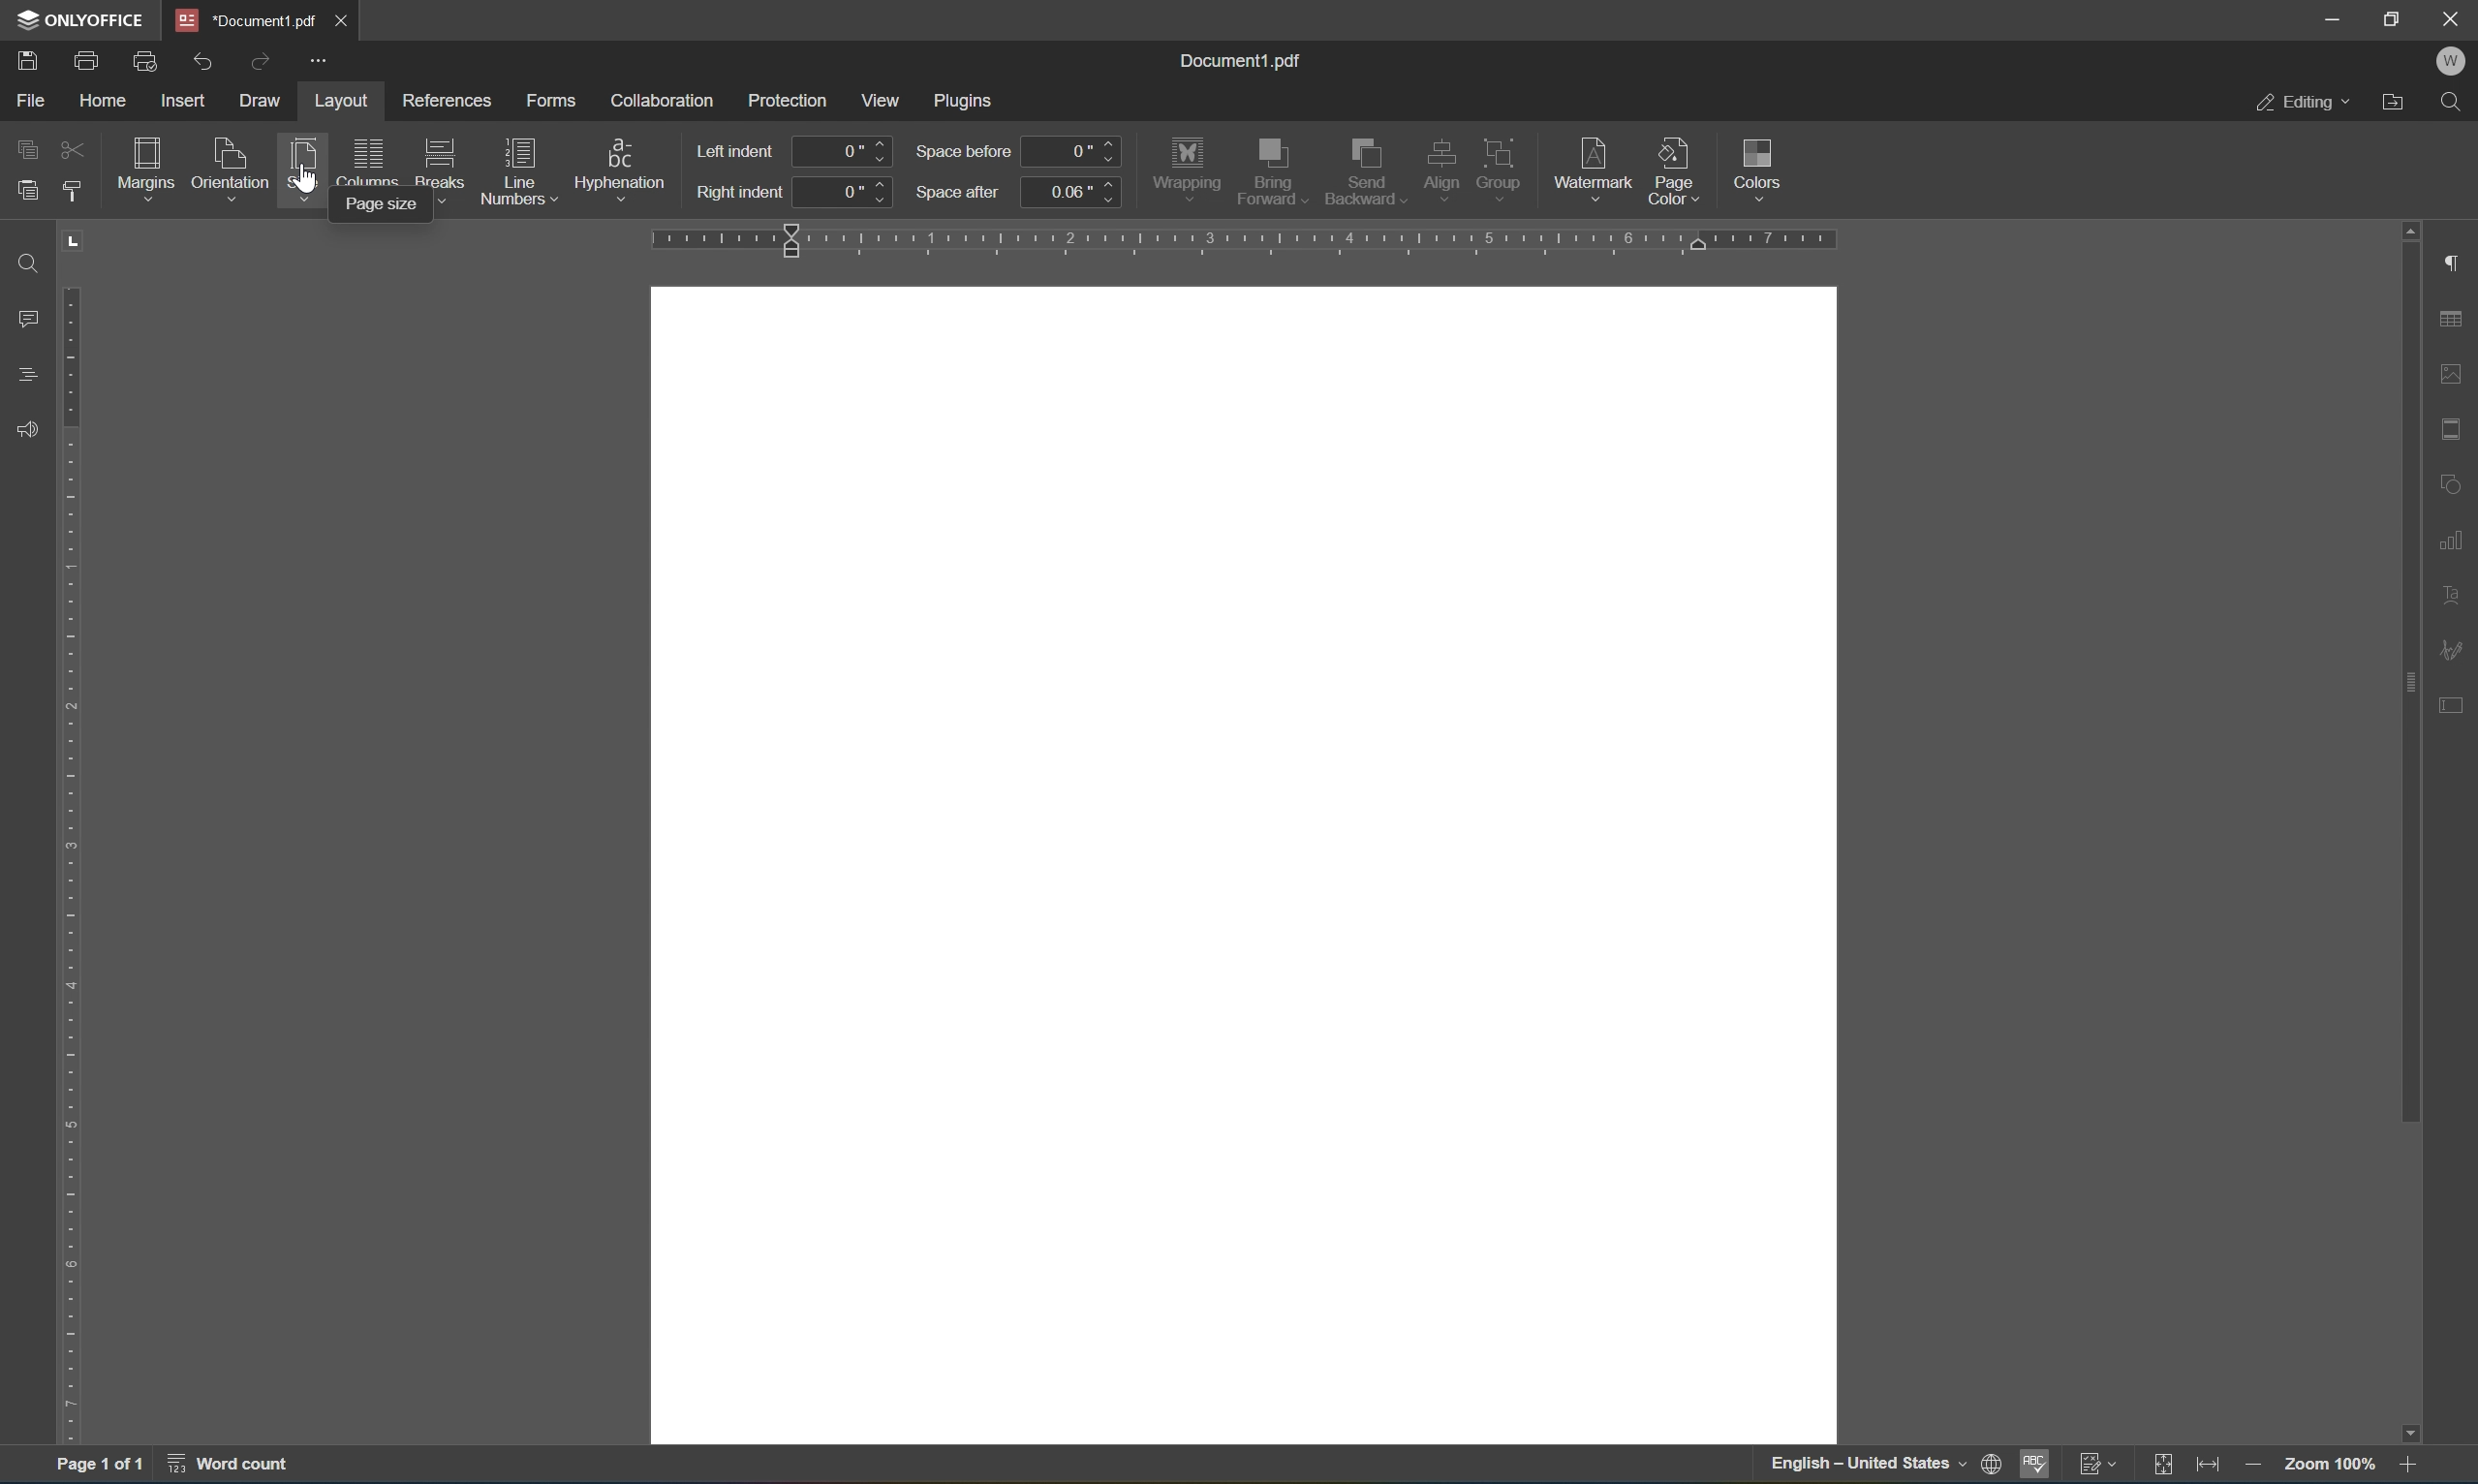 The image size is (2478, 1484). What do you see at coordinates (2405, 1466) in the screenshot?
I see `zoom in` at bounding box center [2405, 1466].